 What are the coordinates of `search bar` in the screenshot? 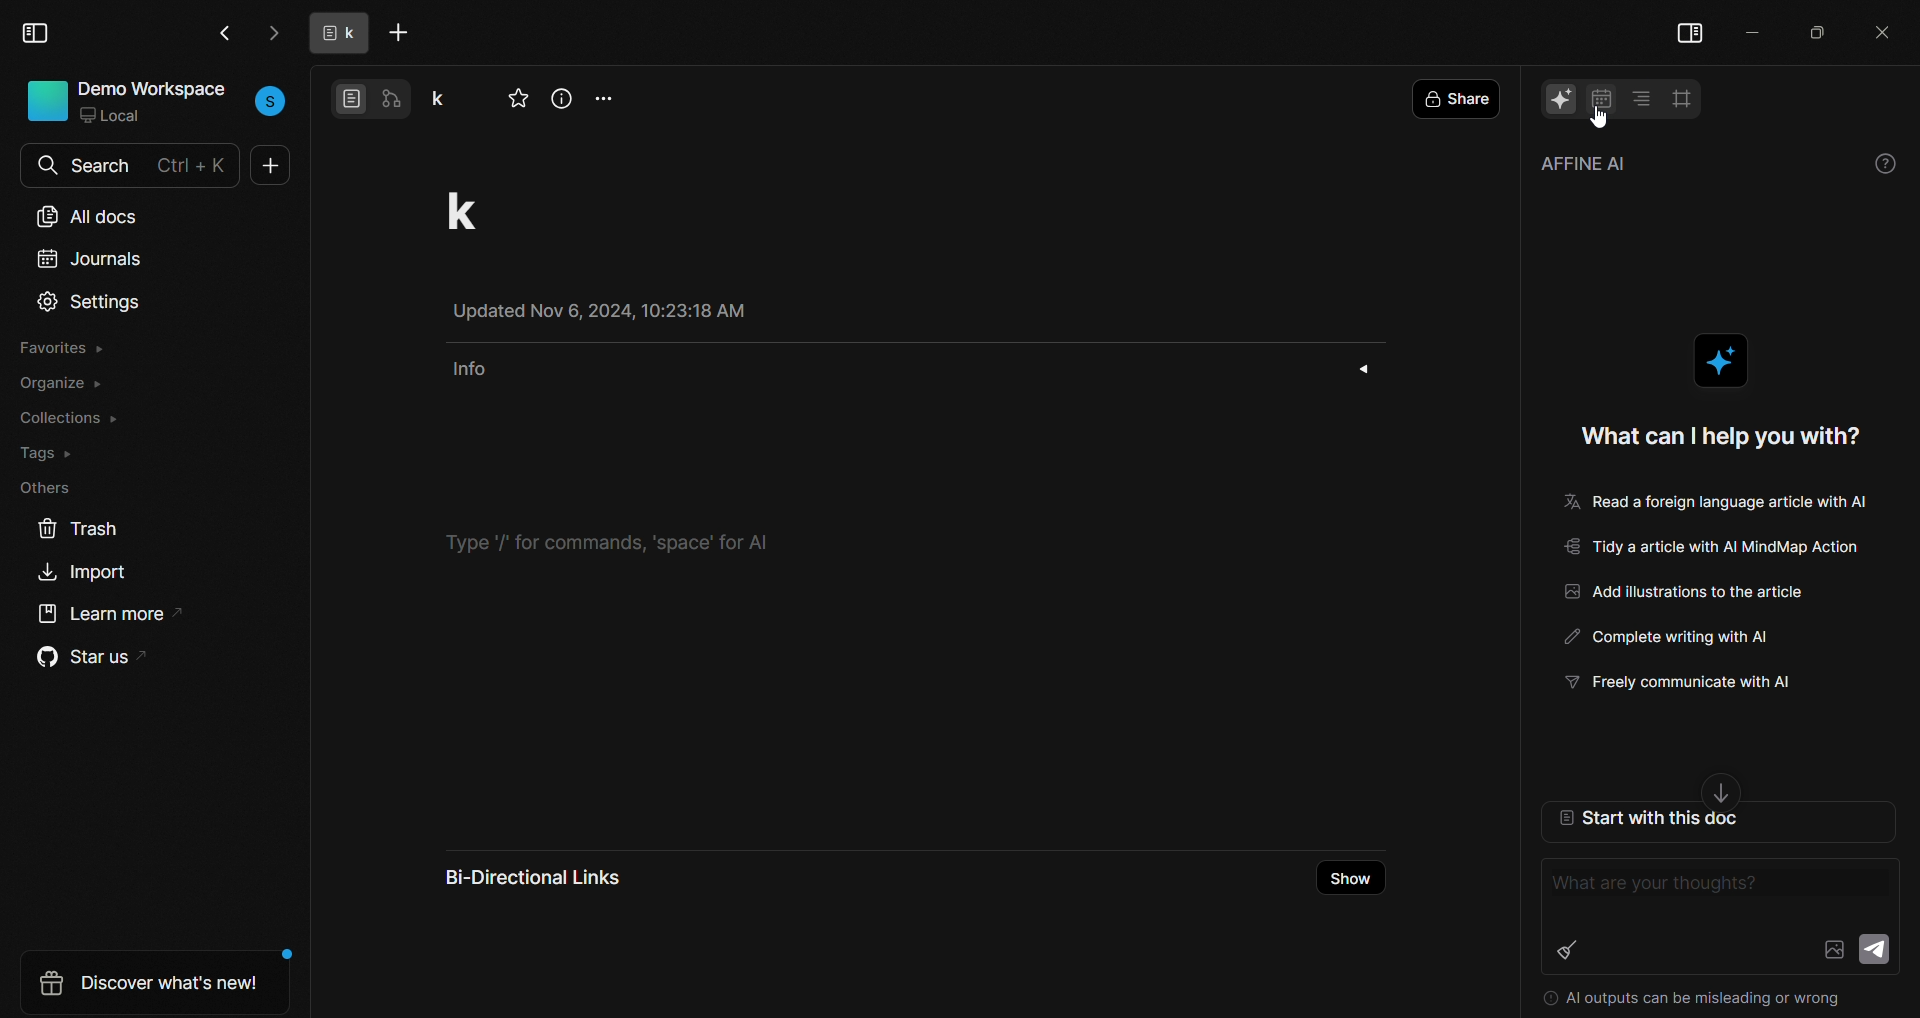 It's located at (146, 161).